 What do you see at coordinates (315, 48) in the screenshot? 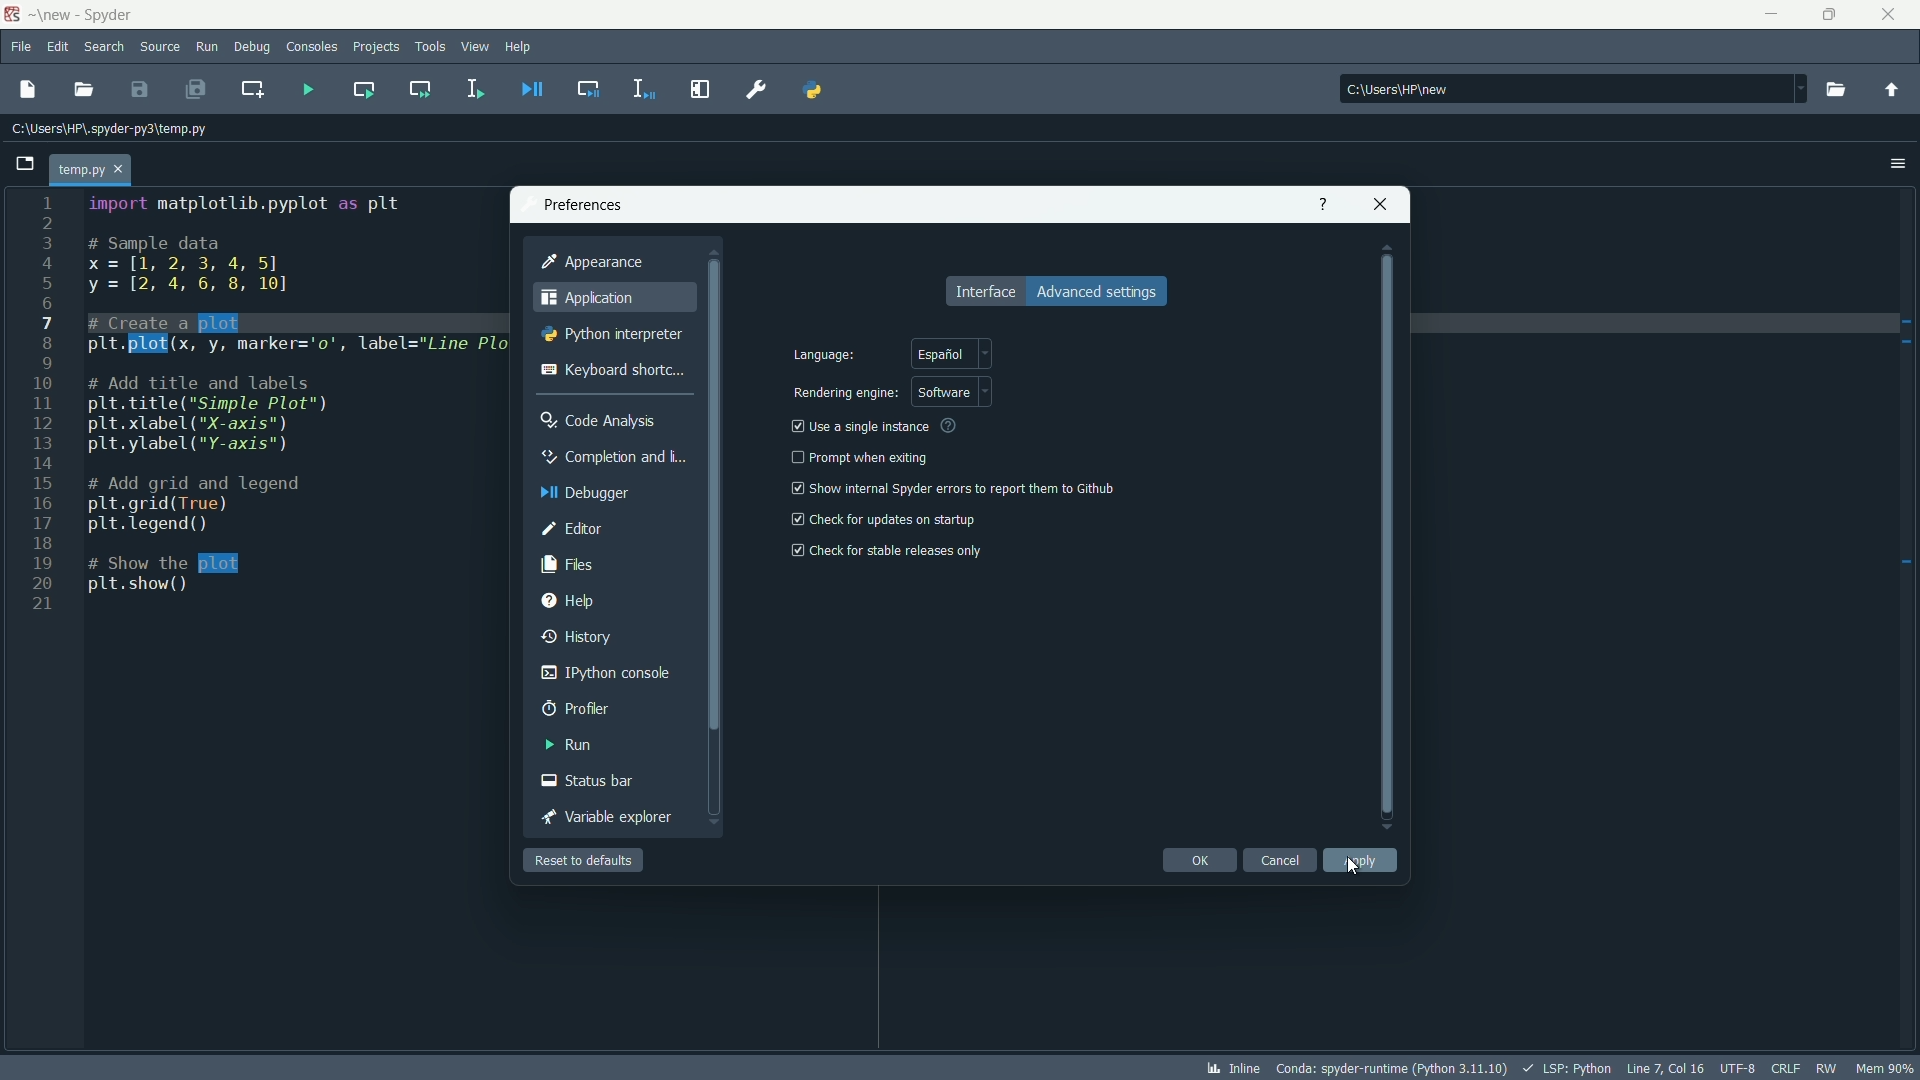
I see `consoles` at bounding box center [315, 48].